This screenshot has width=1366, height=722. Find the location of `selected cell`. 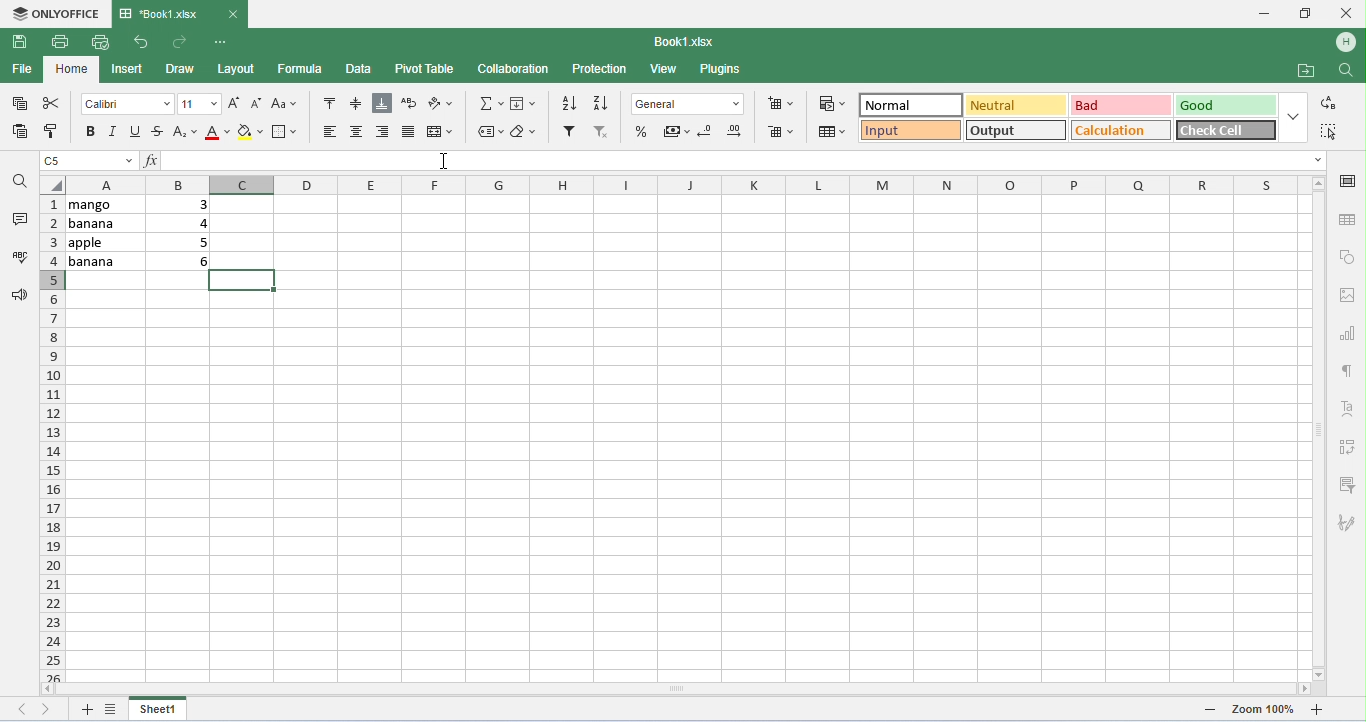

selected cell is located at coordinates (244, 280).